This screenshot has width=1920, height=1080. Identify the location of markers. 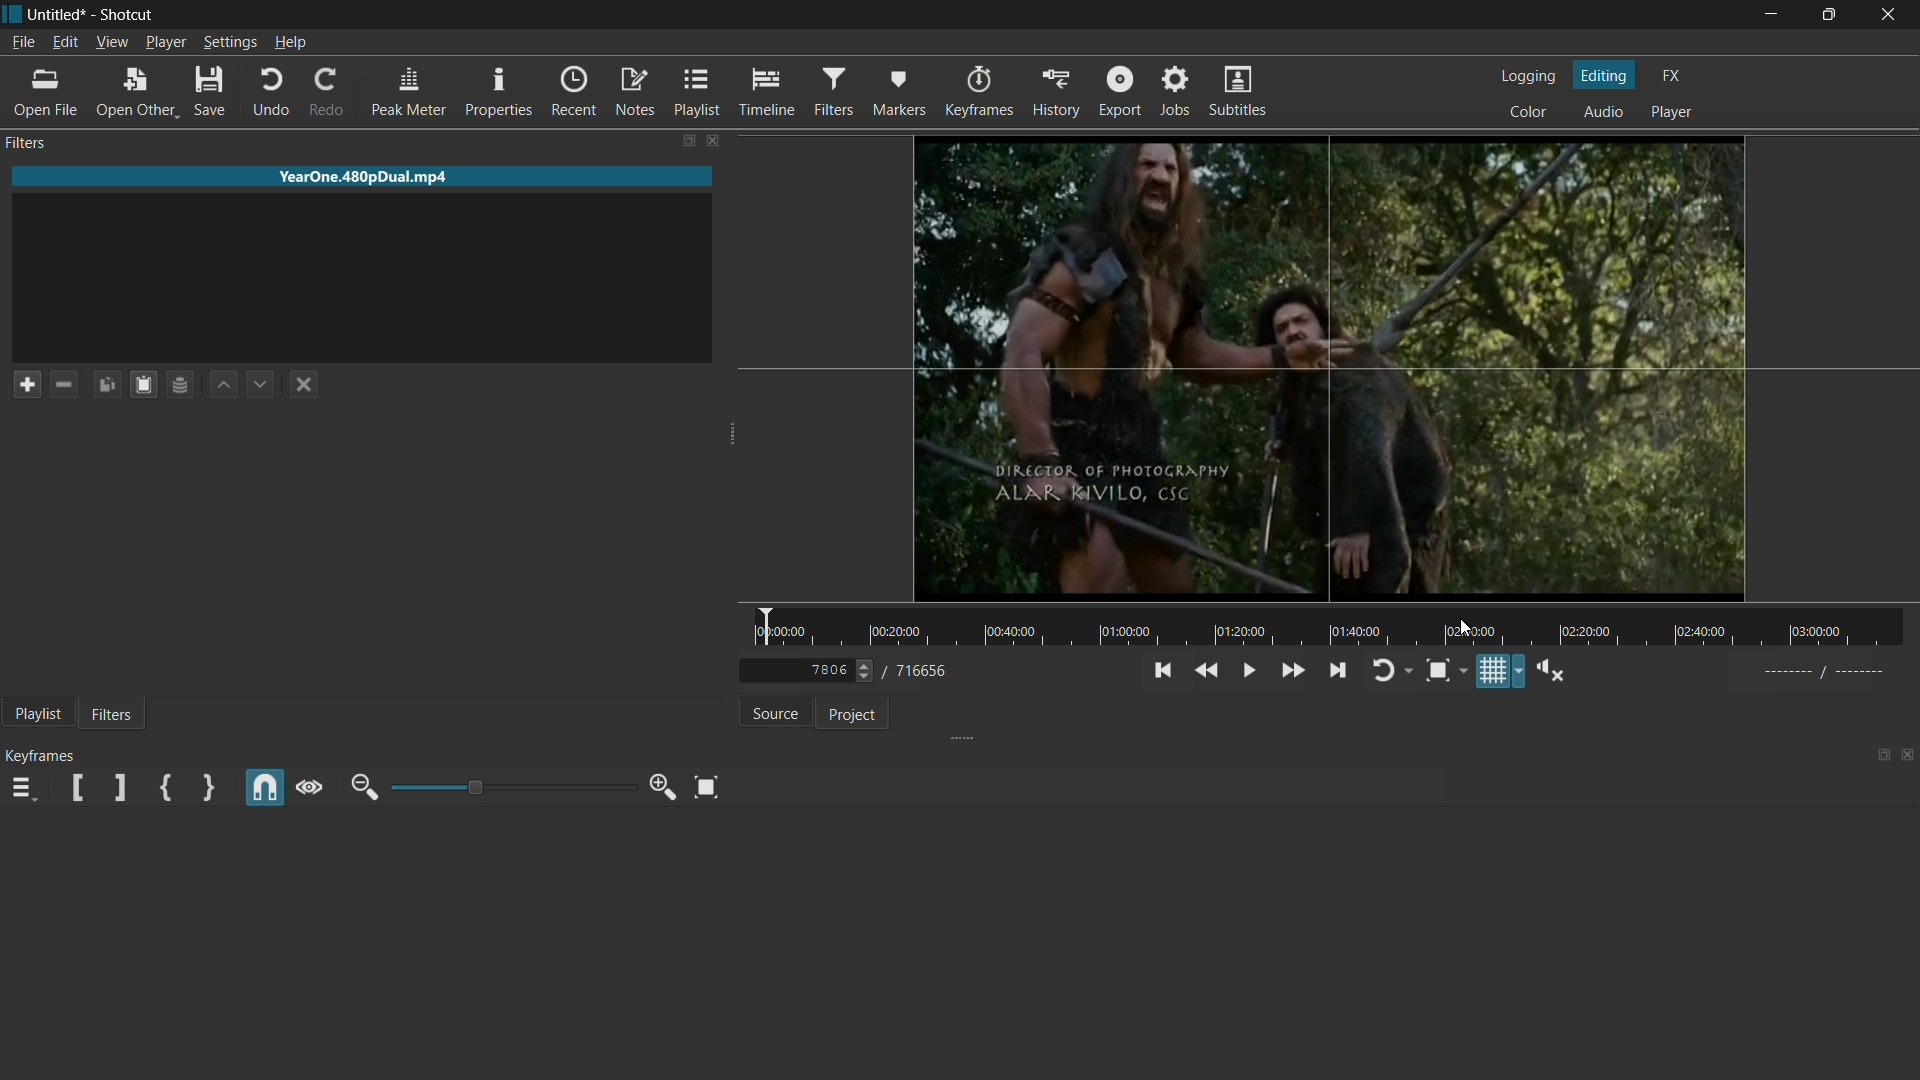
(900, 91).